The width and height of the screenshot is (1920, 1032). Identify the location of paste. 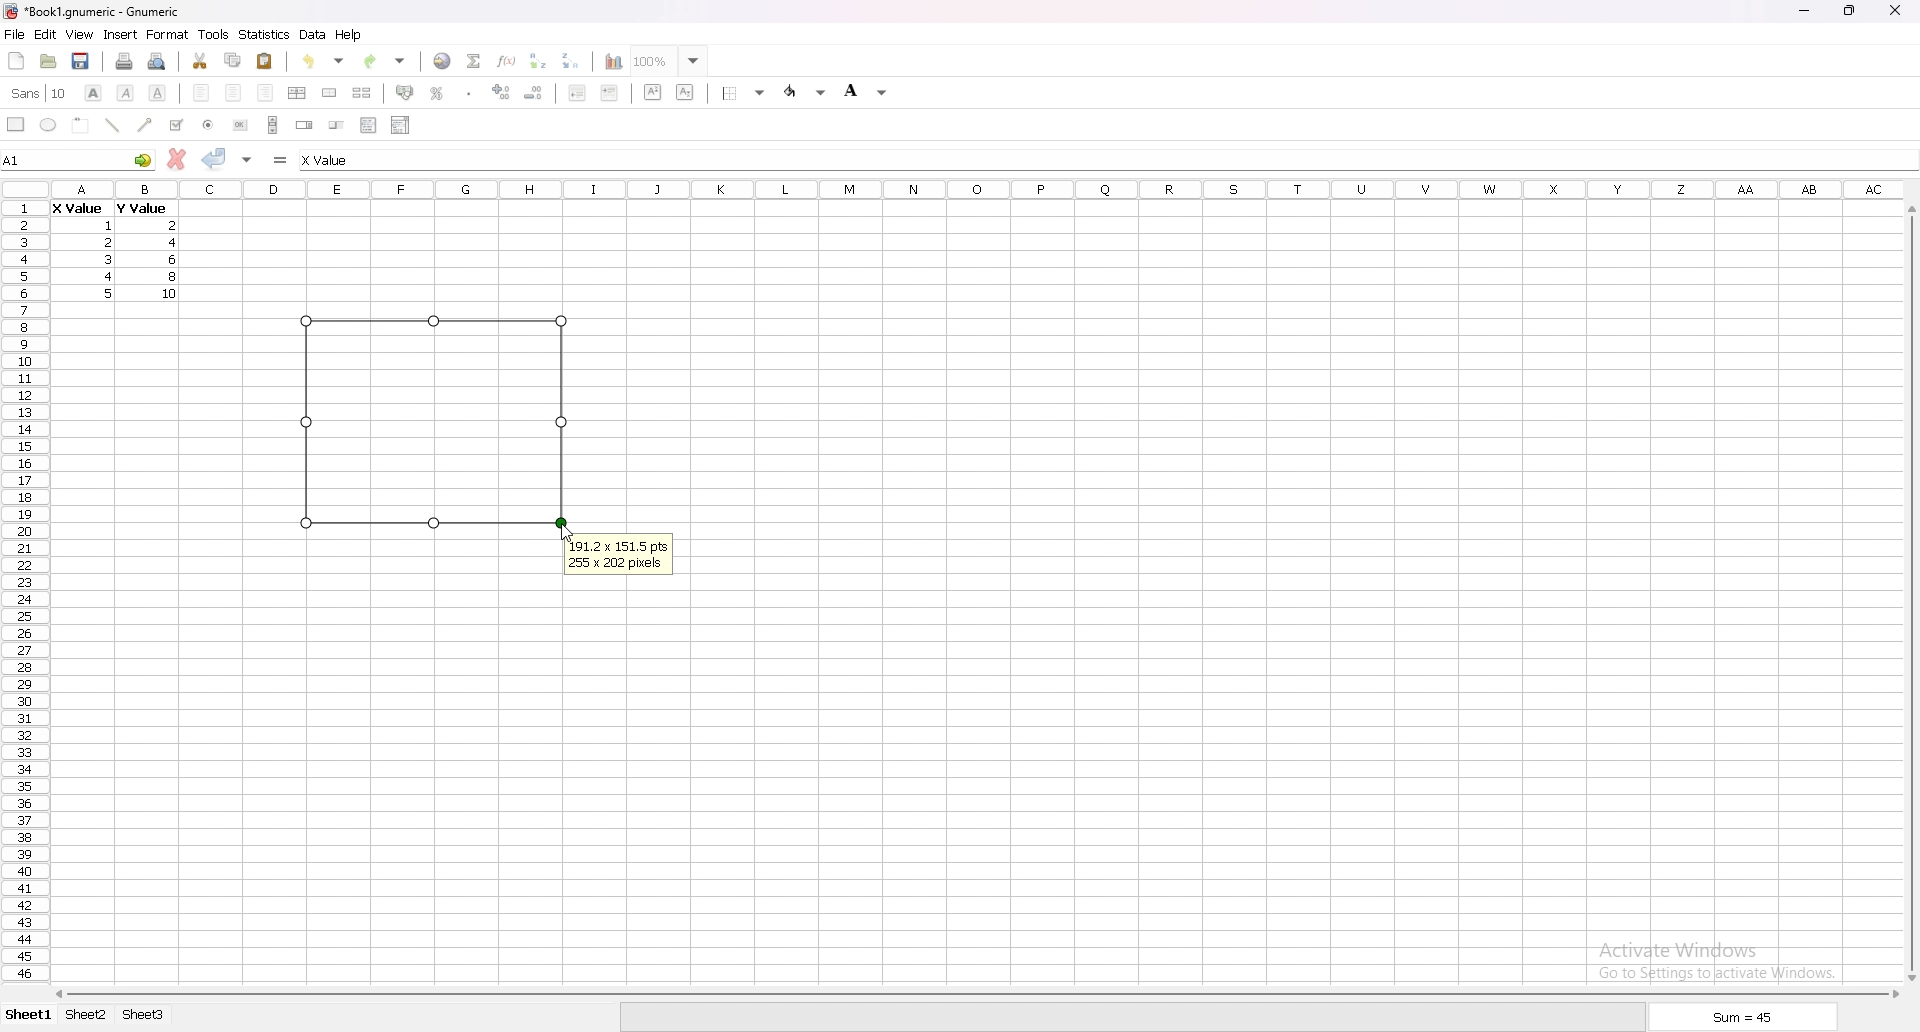
(266, 60).